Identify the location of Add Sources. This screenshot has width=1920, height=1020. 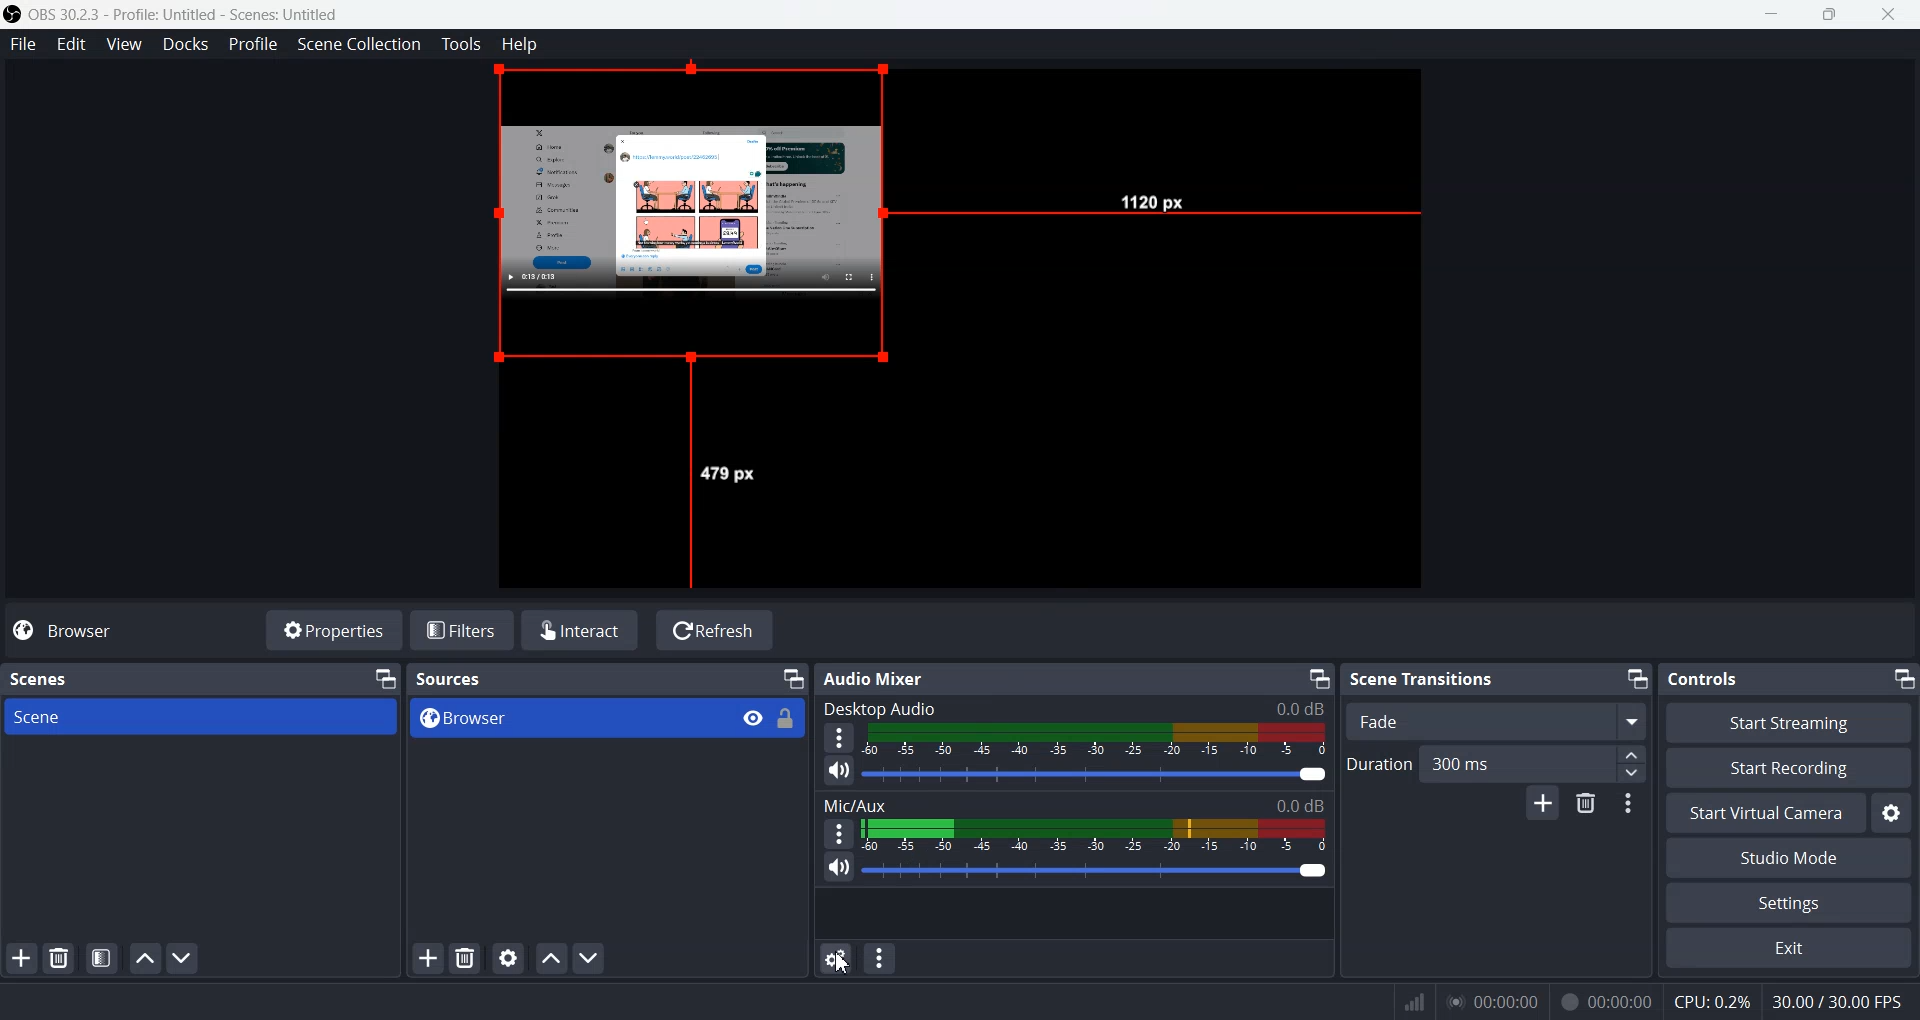
(428, 957).